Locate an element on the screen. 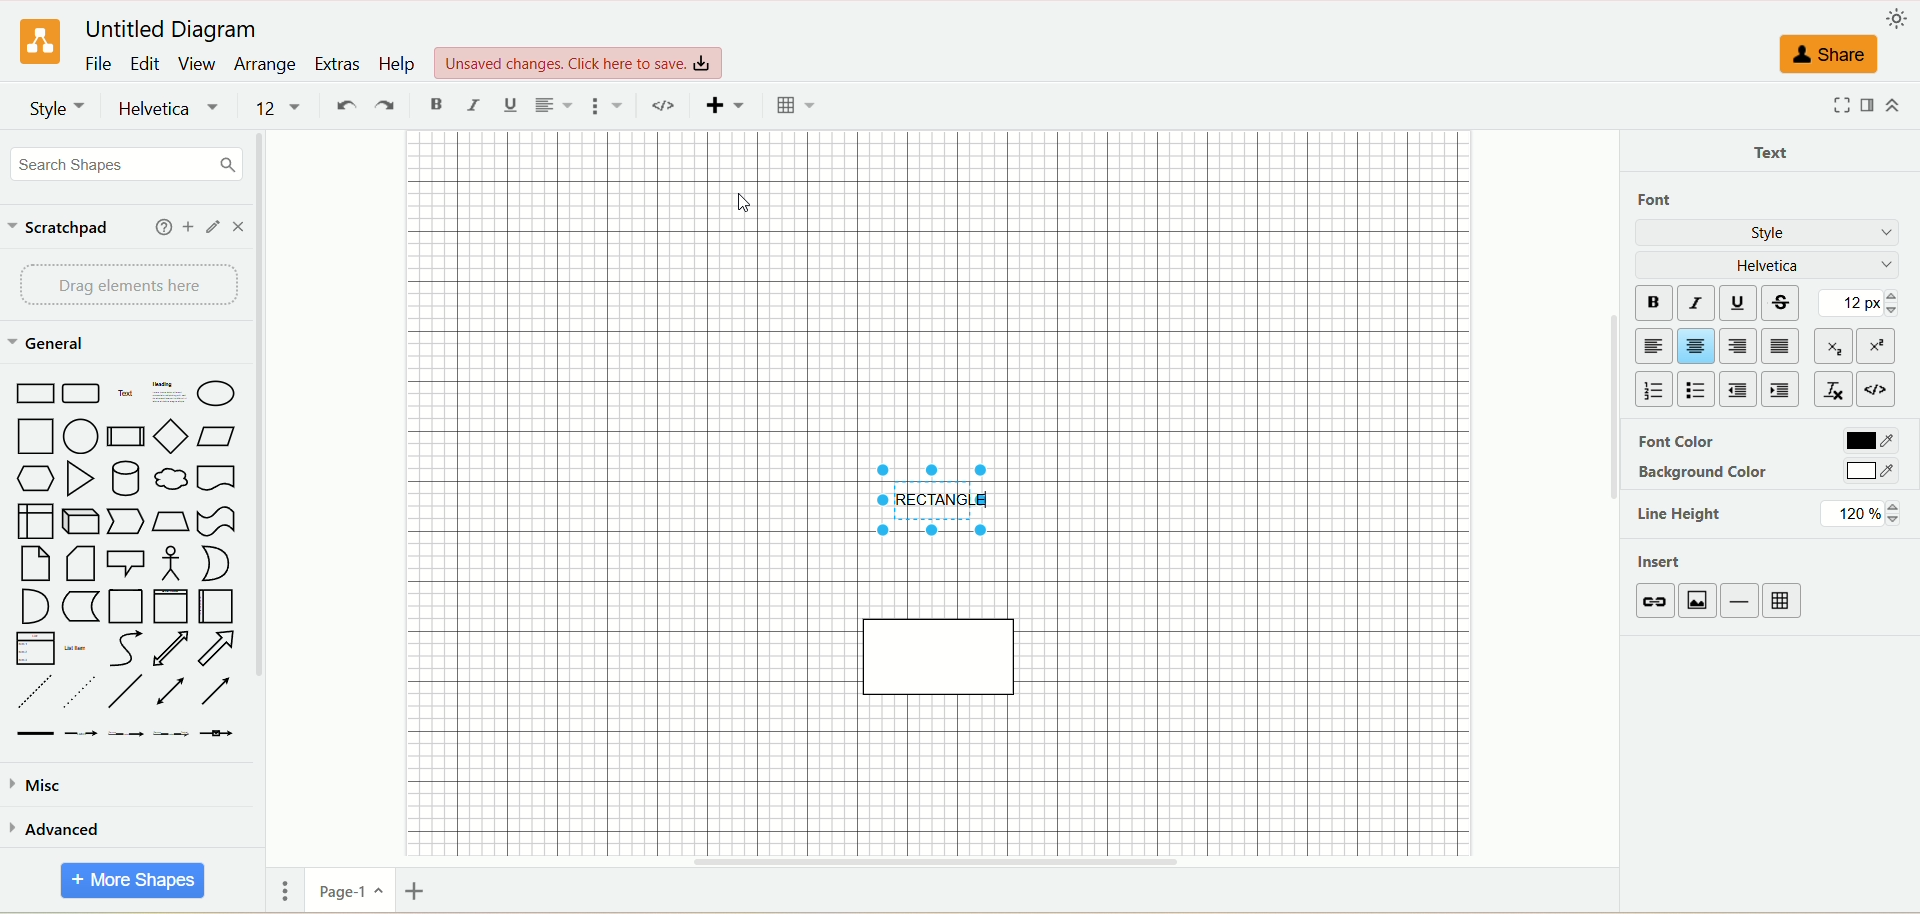 This screenshot has height=914, width=1920. font color is located at coordinates (1767, 441).